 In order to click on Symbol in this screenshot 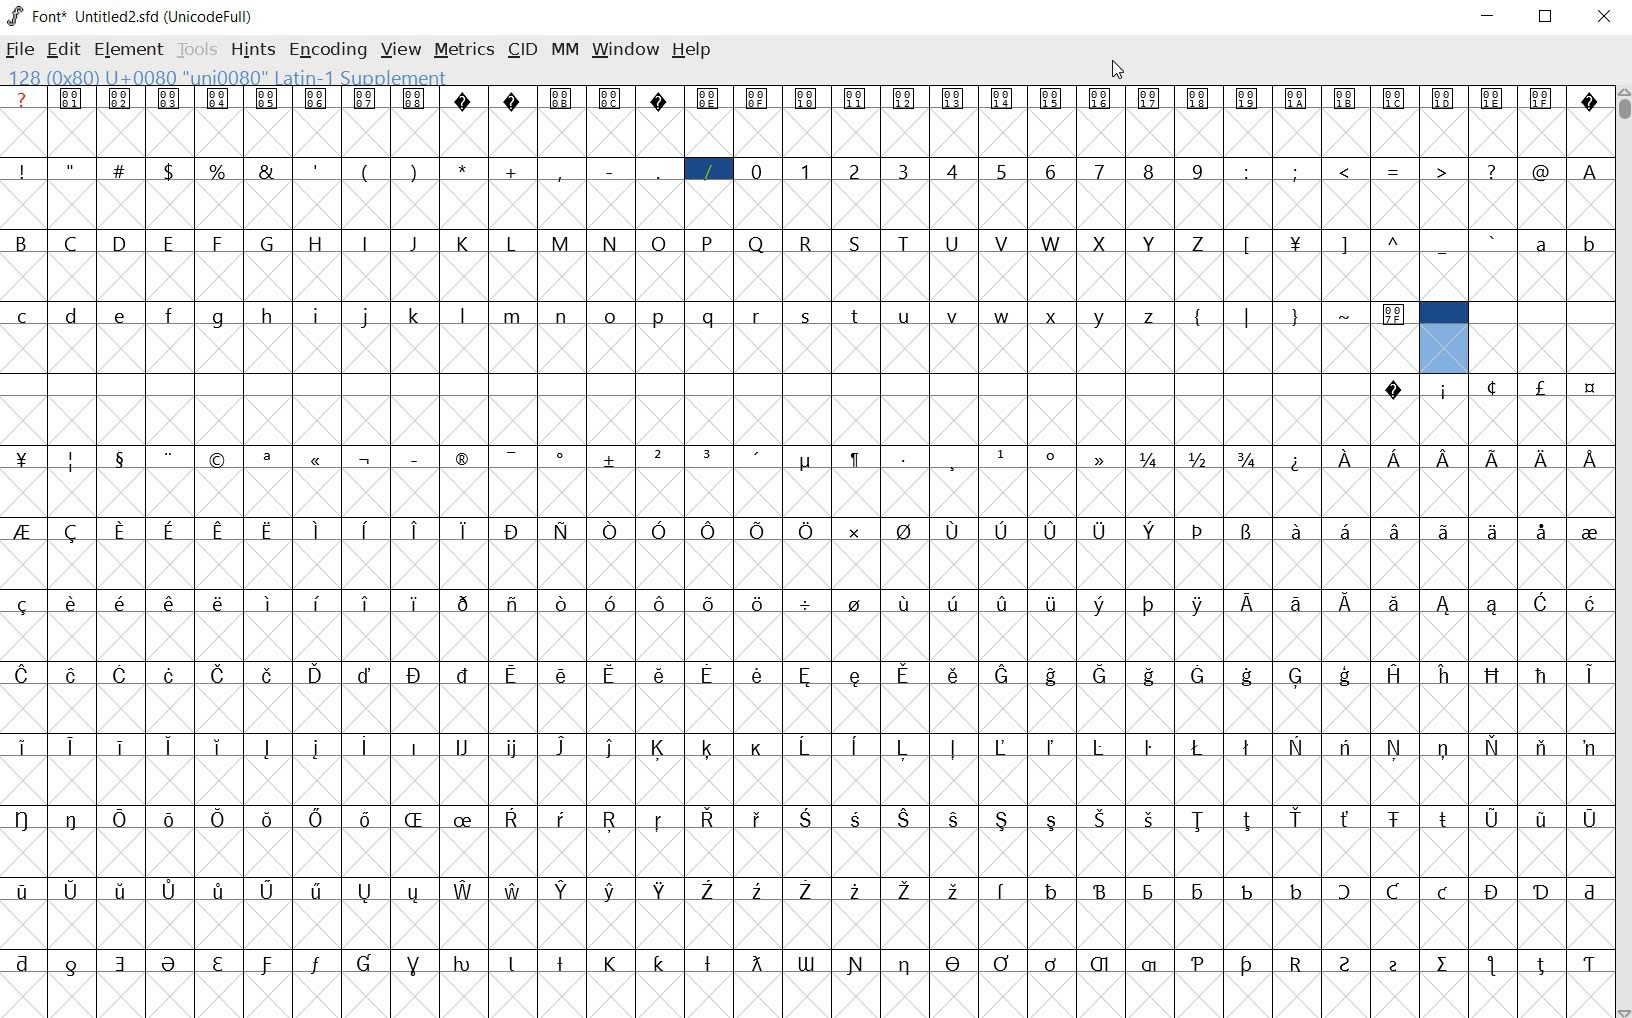, I will do `click(1348, 819)`.